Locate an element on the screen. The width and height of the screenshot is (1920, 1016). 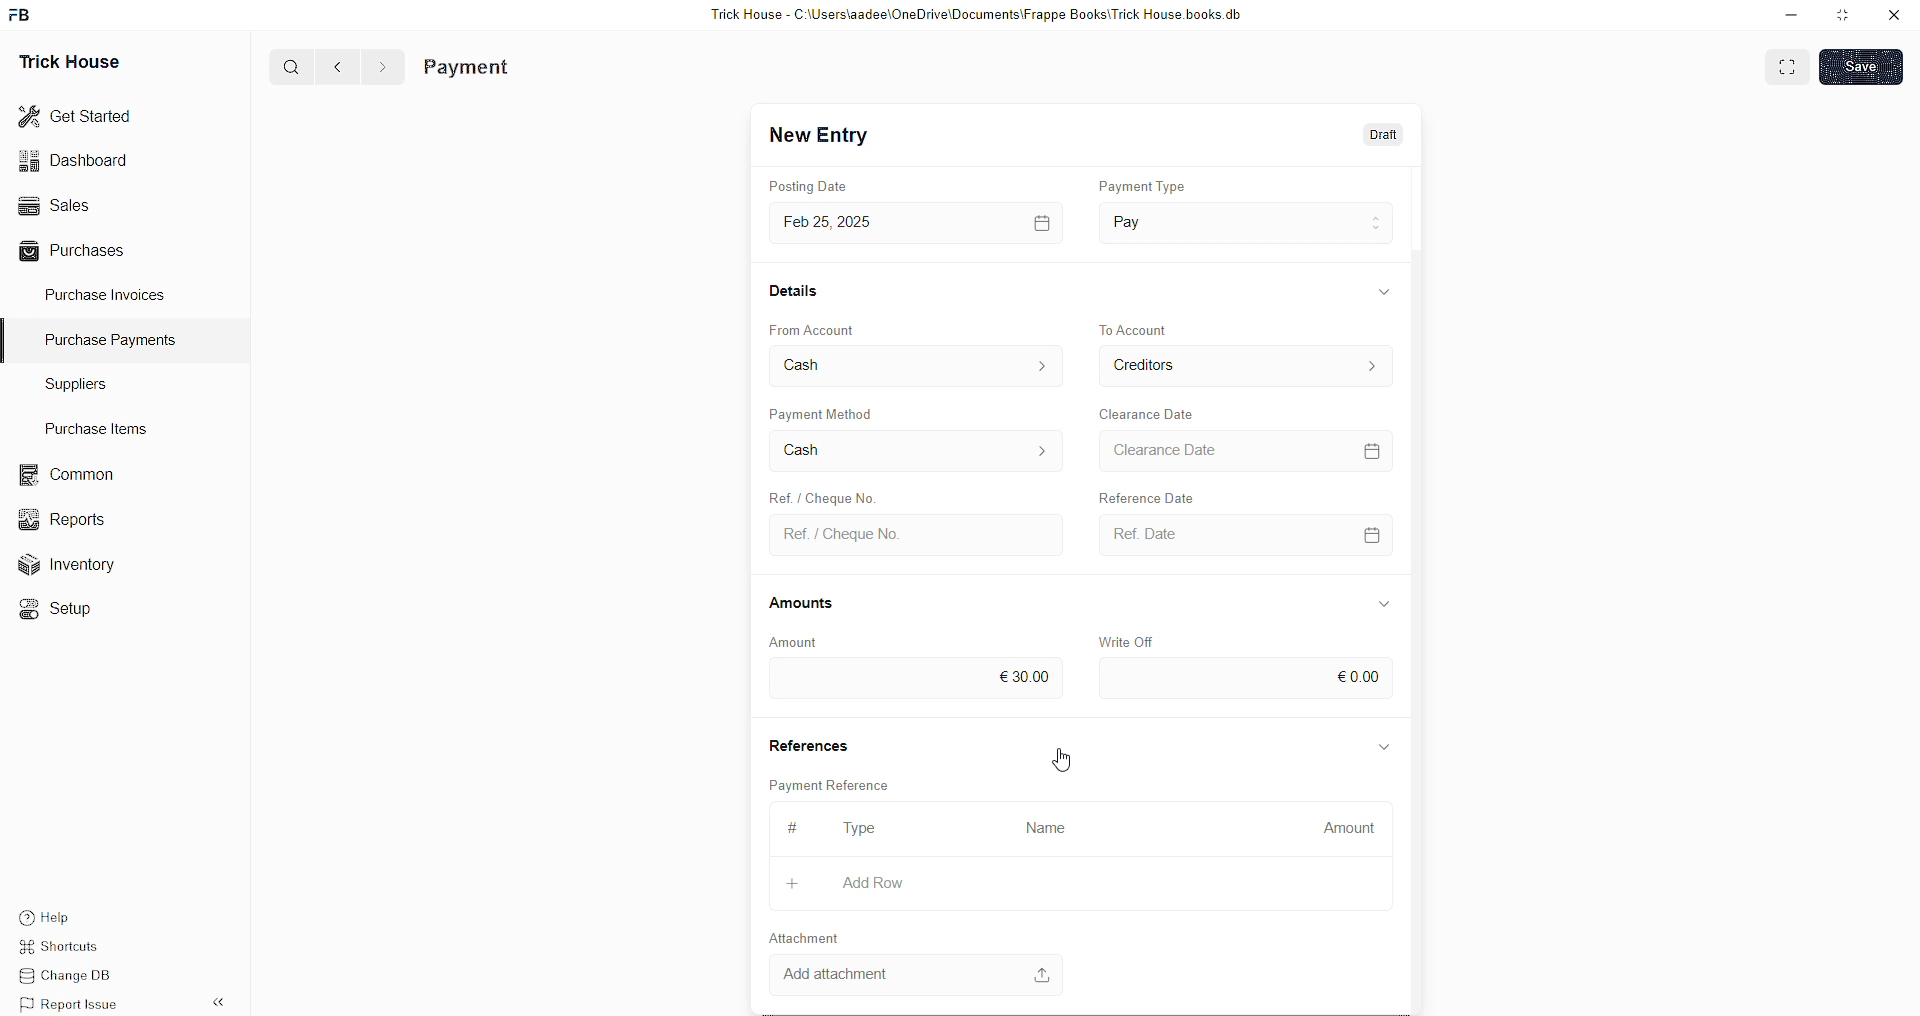
Q is located at coordinates (284, 65).